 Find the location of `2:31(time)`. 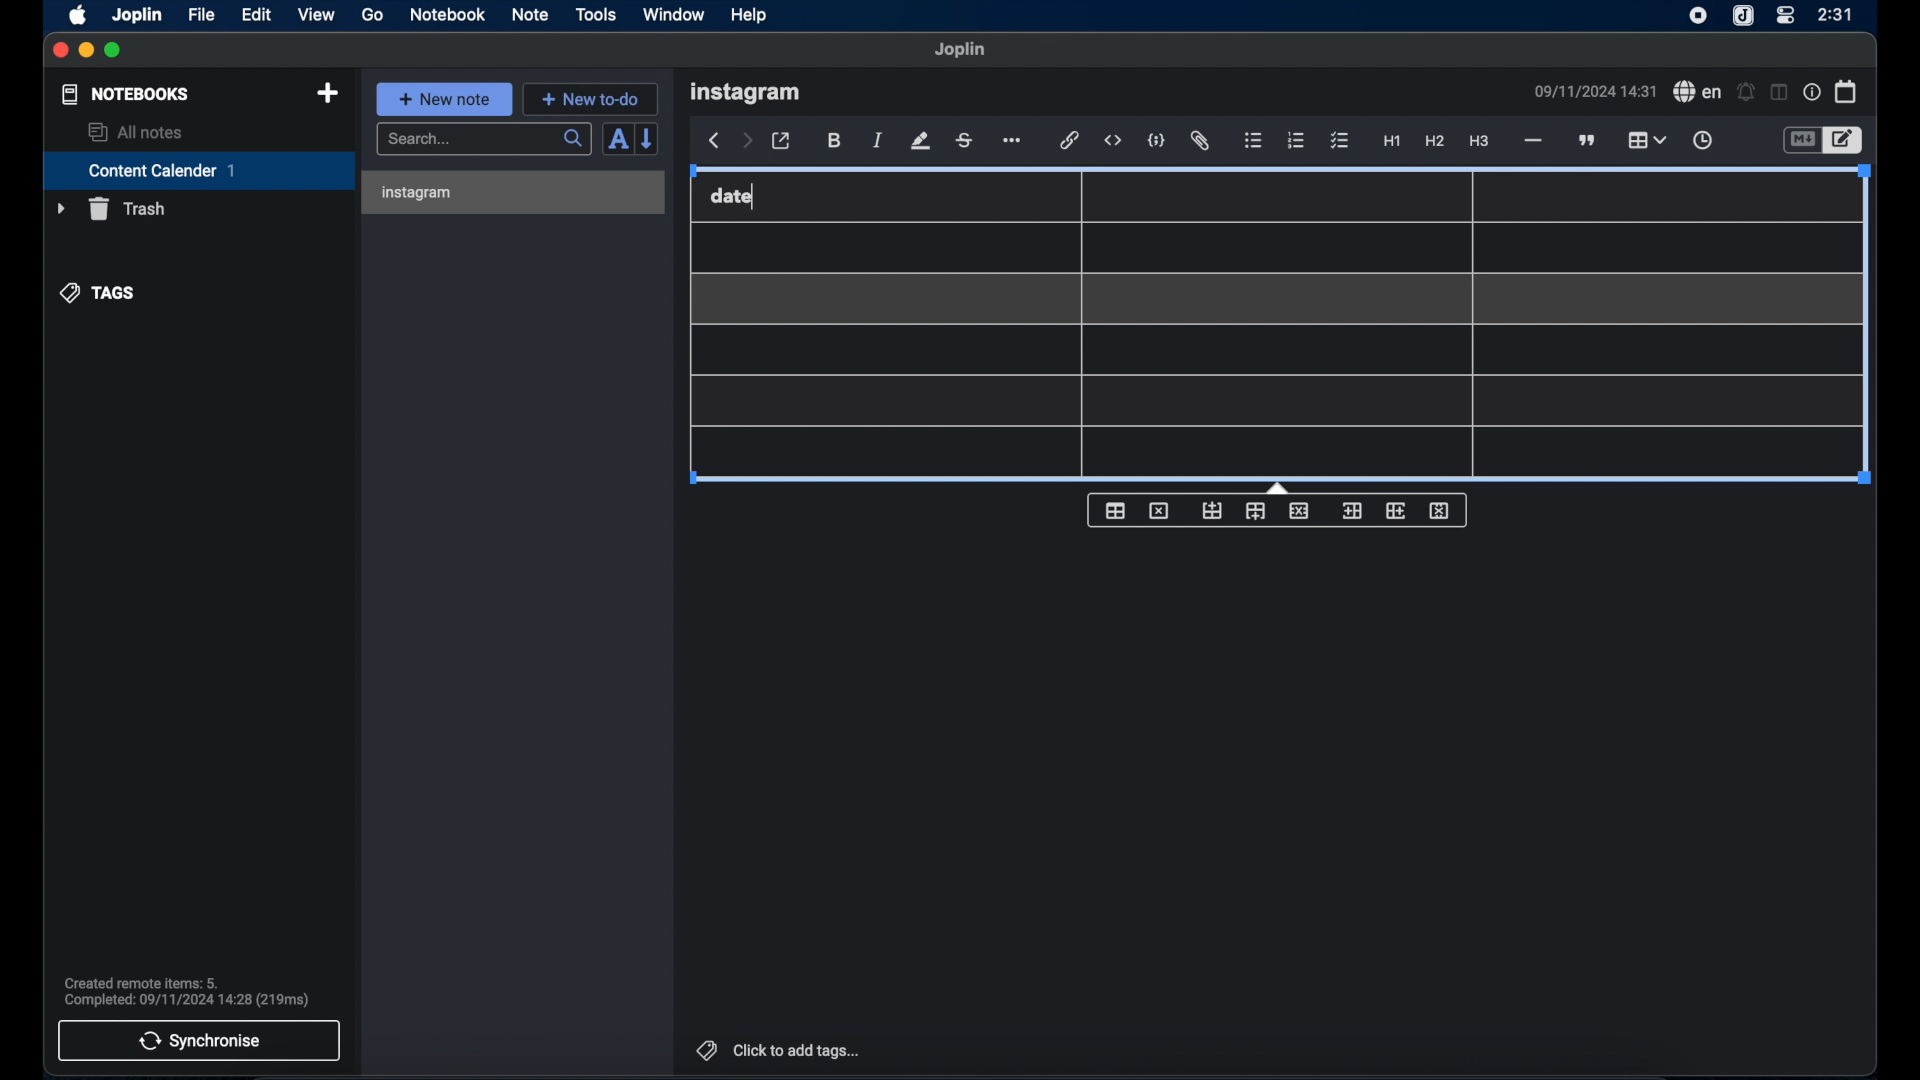

2:31(time) is located at coordinates (1836, 14).